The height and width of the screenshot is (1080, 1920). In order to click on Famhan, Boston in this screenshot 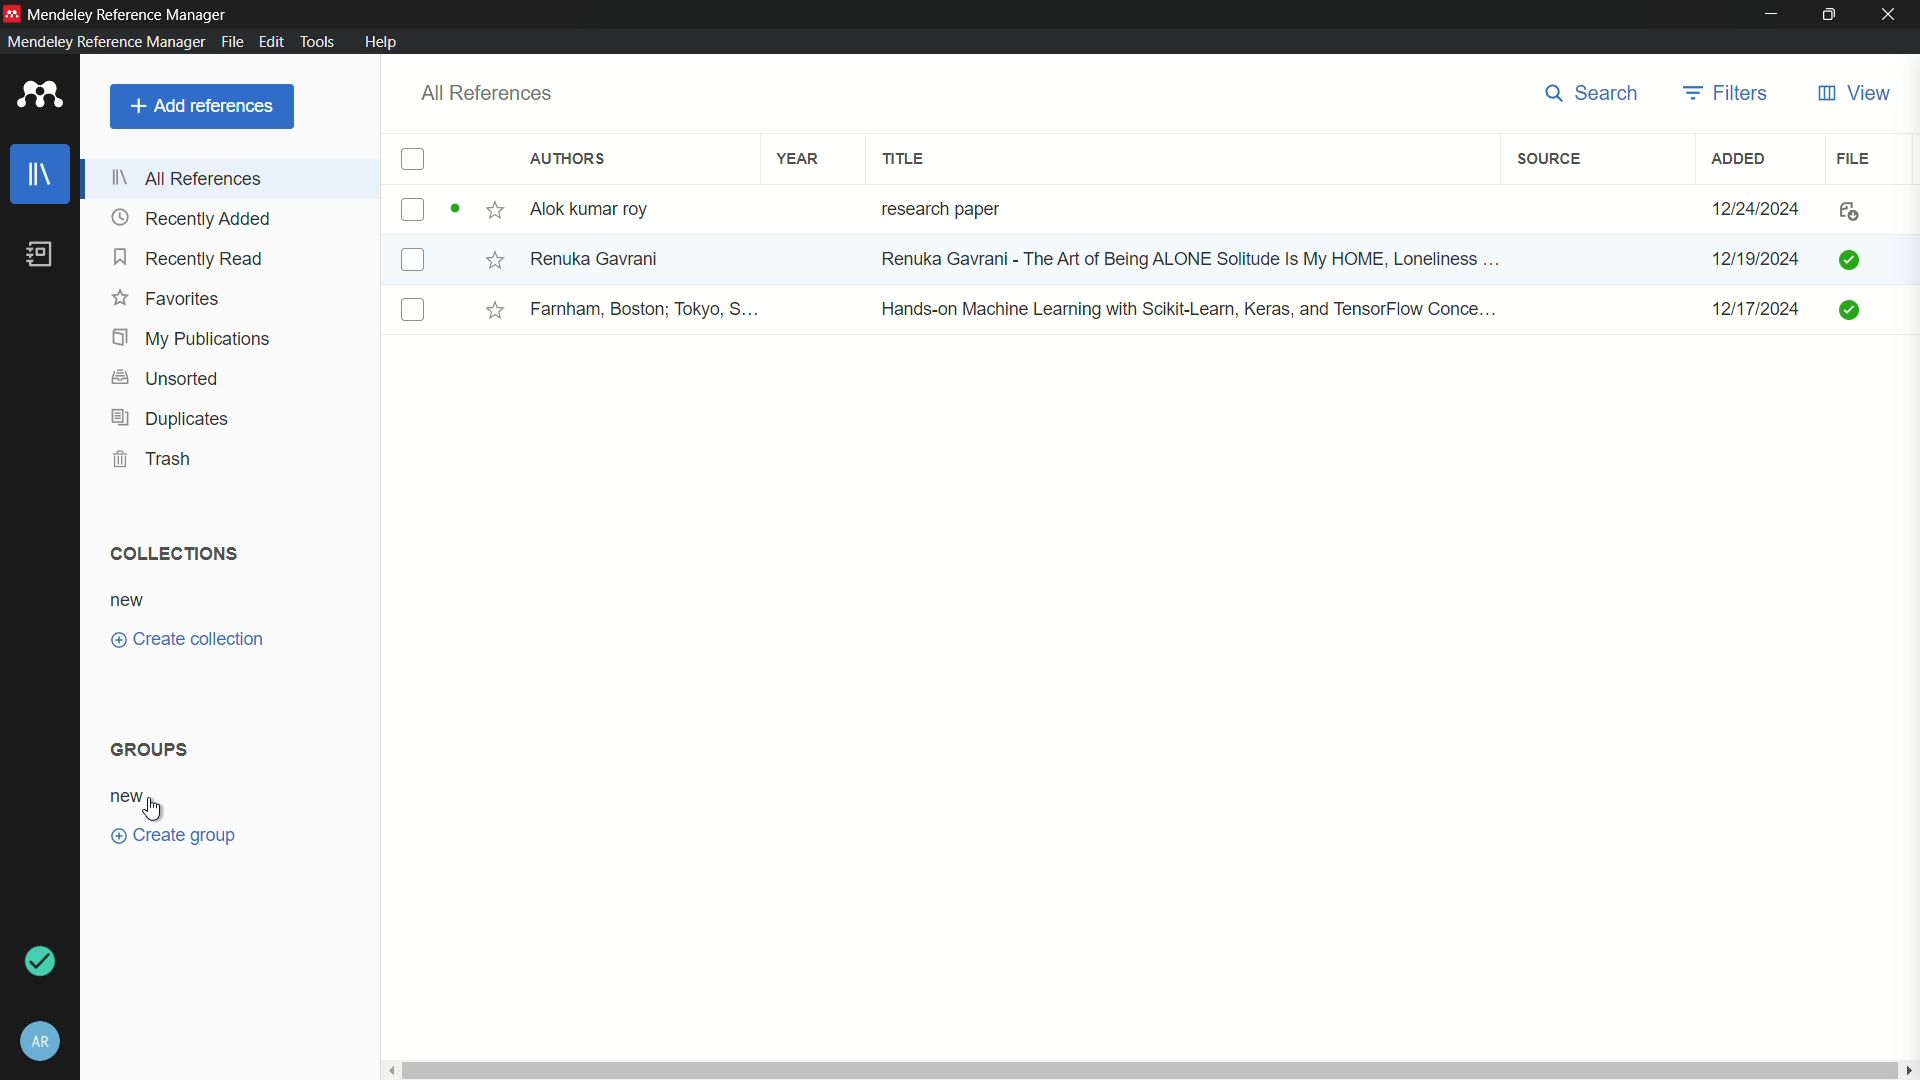, I will do `click(647, 312)`.